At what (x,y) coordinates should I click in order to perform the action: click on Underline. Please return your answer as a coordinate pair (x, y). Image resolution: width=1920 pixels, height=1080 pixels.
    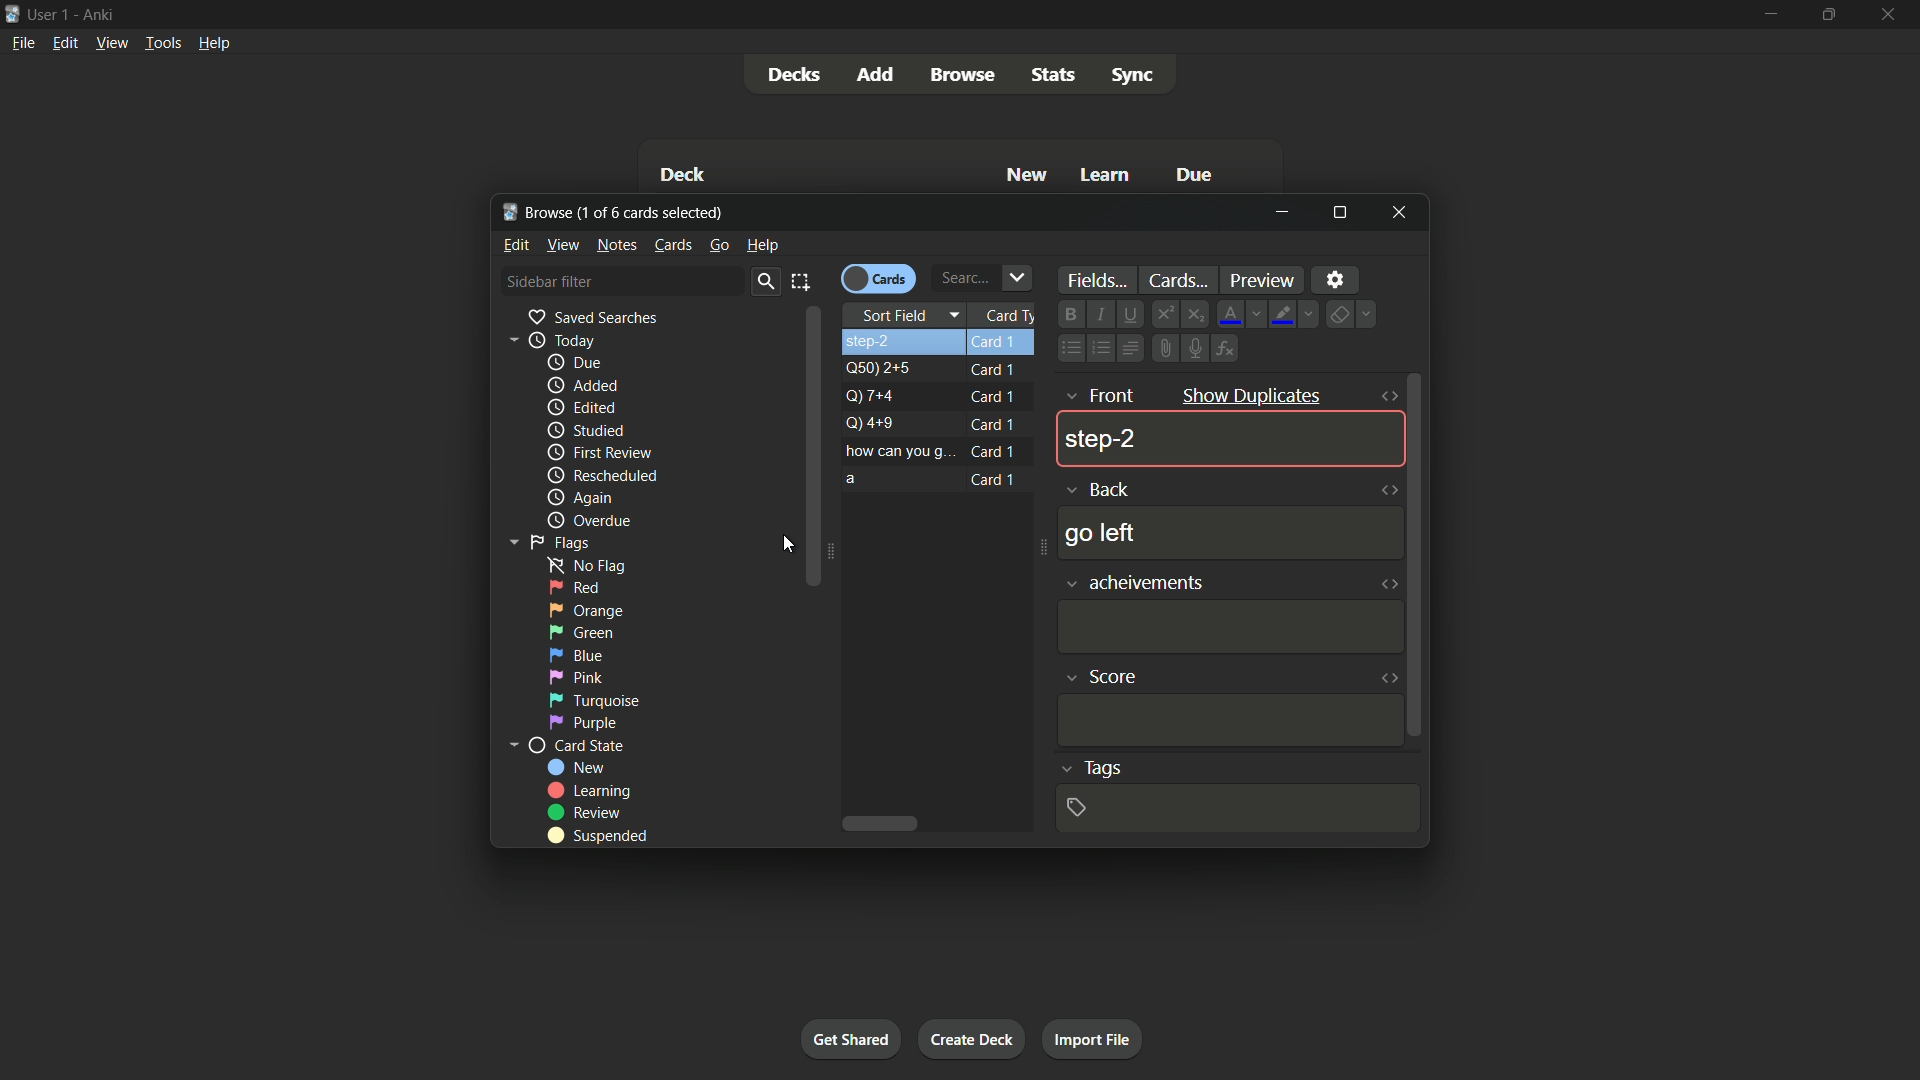
    Looking at the image, I should click on (1129, 313).